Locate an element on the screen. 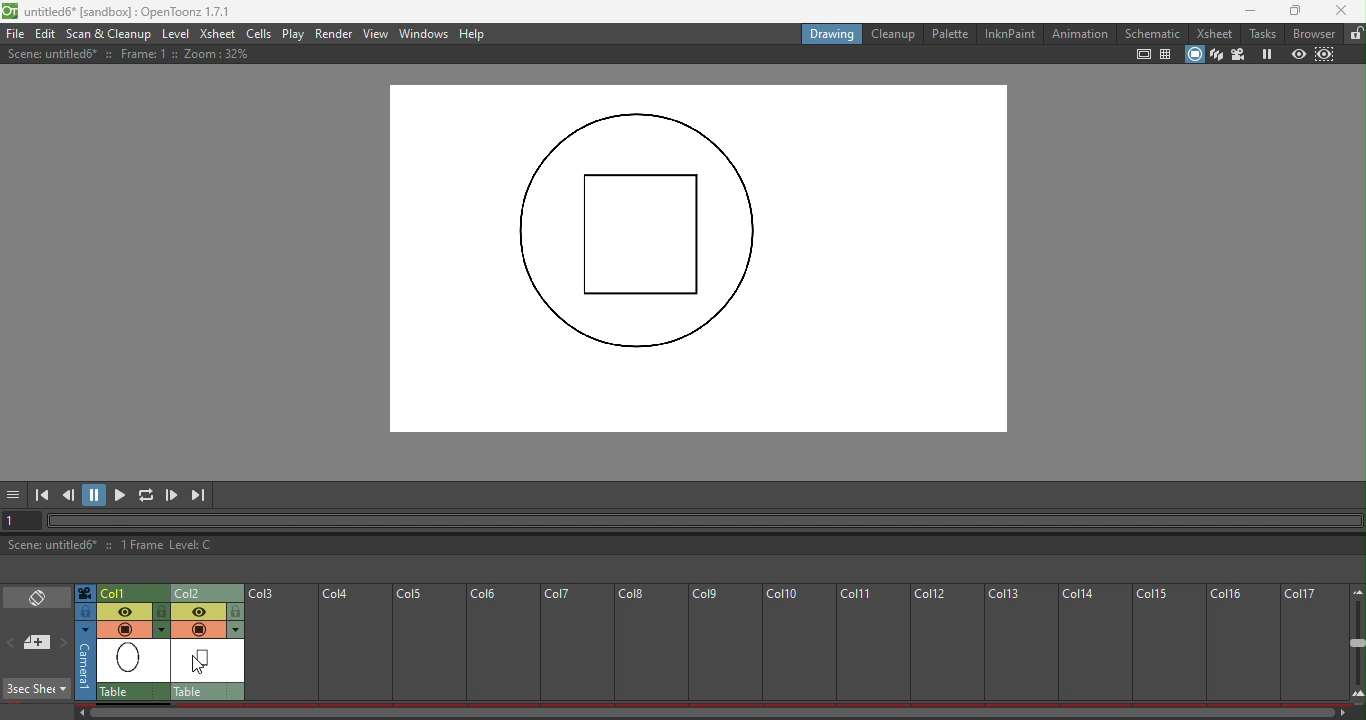 The image size is (1366, 720). Minimize is located at coordinates (1245, 11).